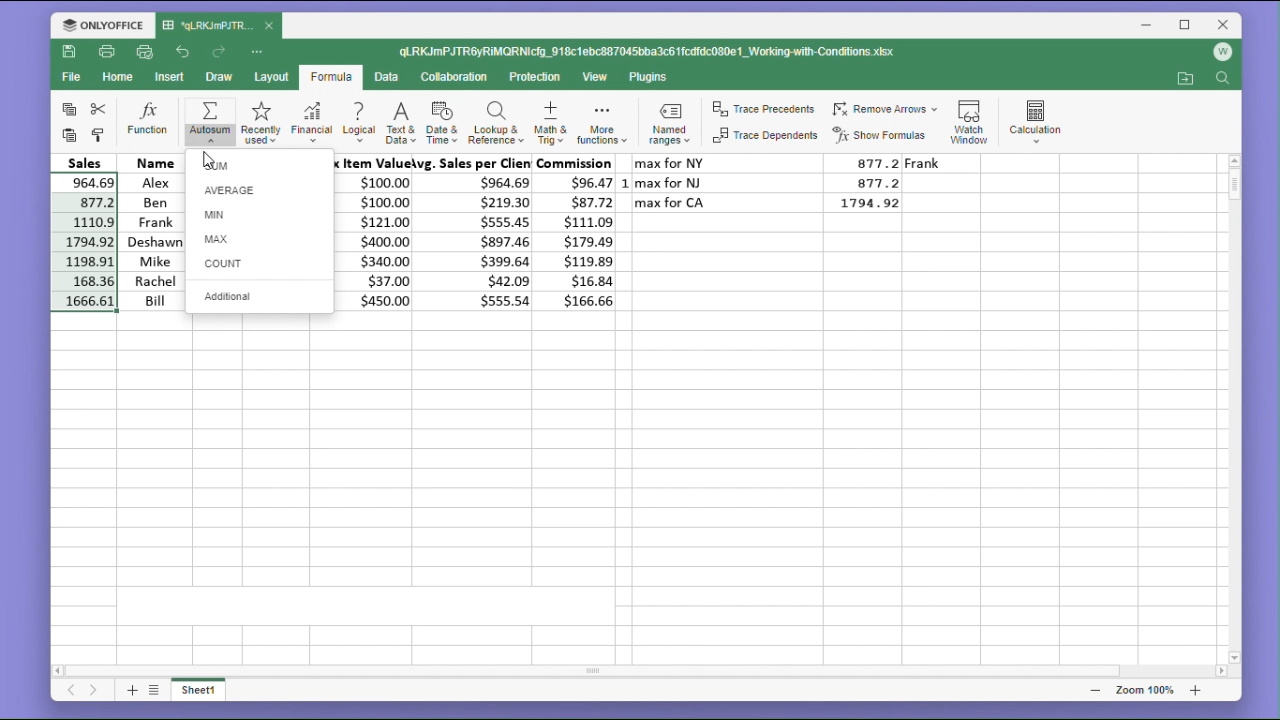 The width and height of the screenshot is (1280, 720). Describe the element at coordinates (1234, 409) in the screenshot. I see `vertical scroll bar` at that location.